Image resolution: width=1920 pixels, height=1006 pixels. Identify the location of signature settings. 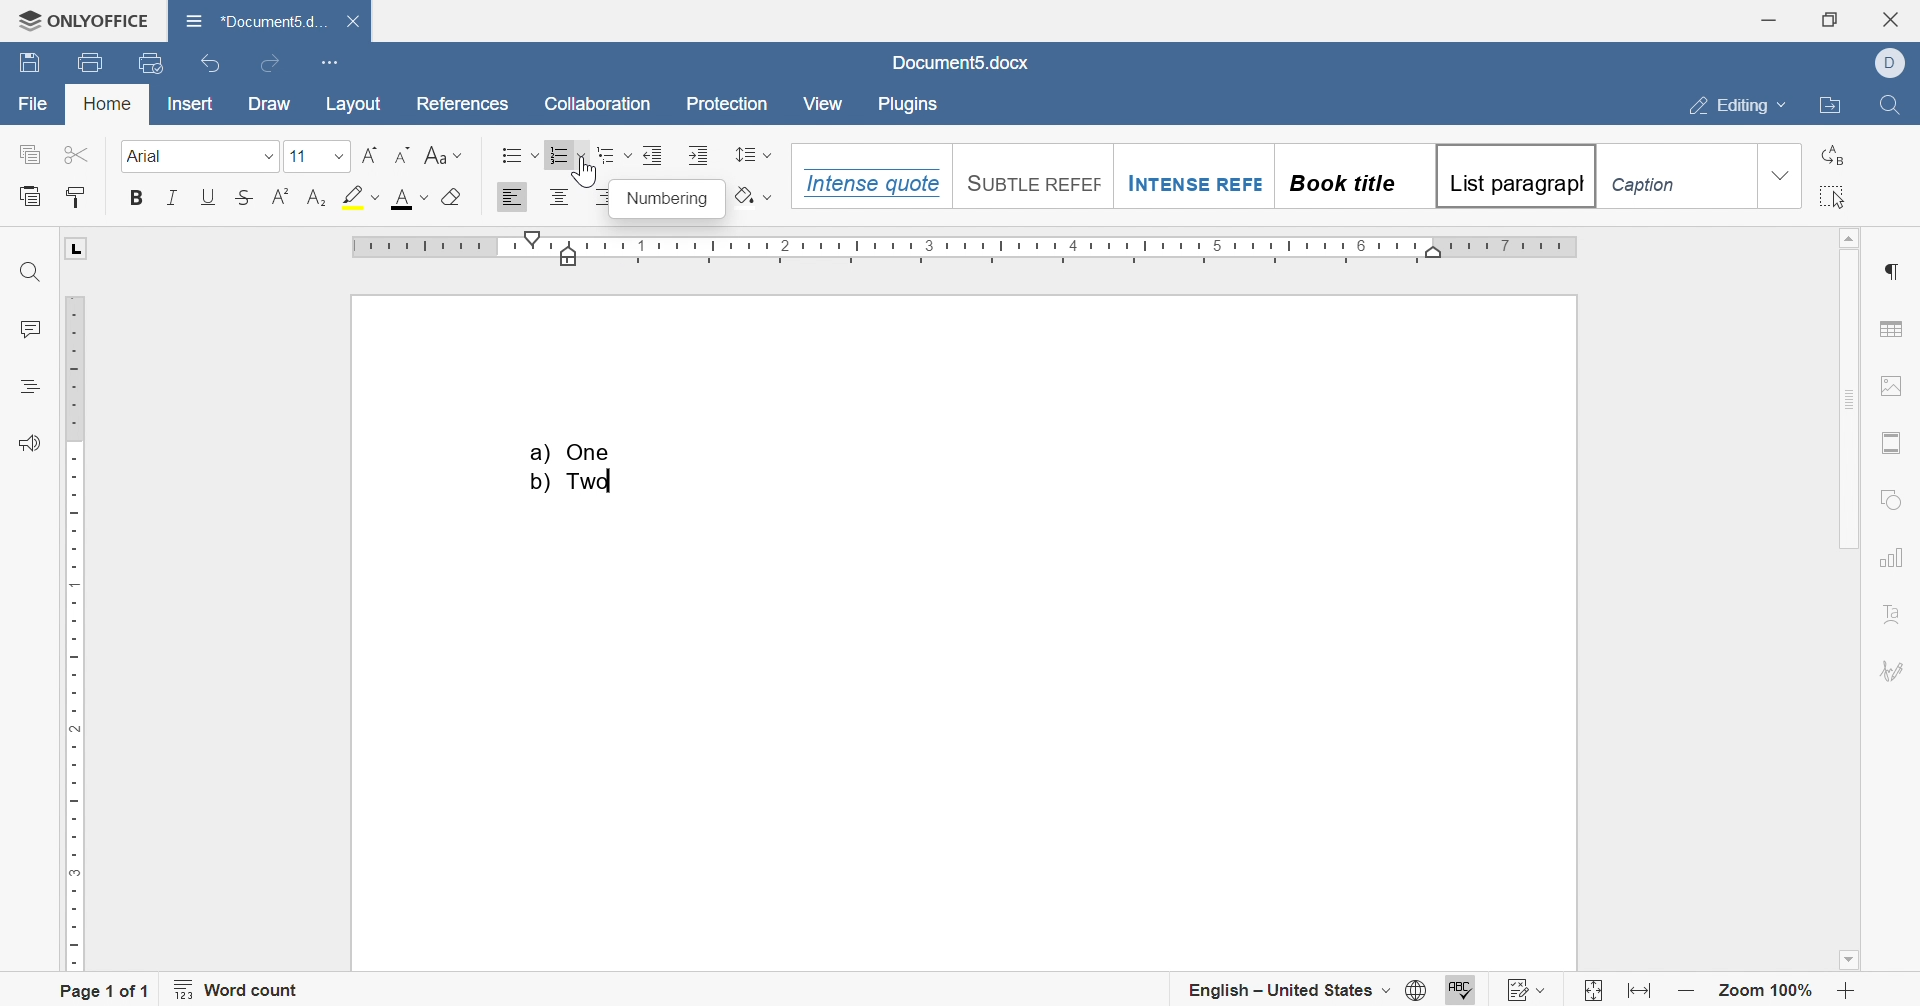
(1895, 672).